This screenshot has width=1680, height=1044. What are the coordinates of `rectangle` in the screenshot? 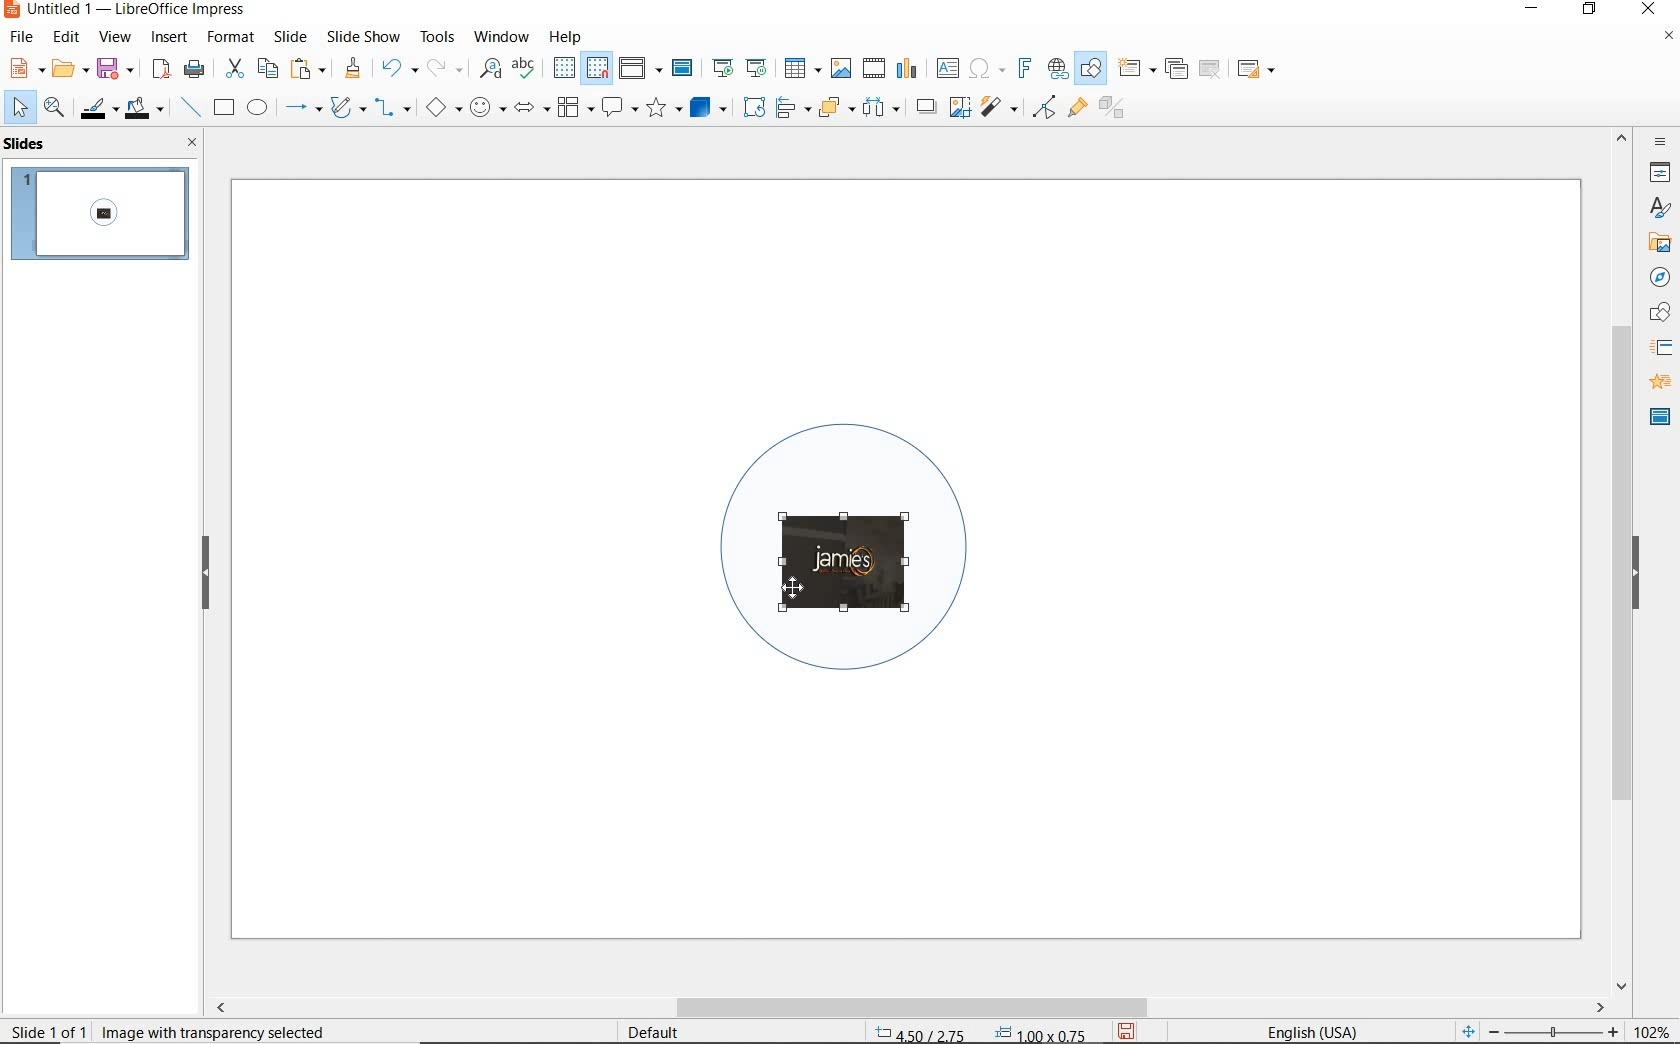 It's located at (222, 109).